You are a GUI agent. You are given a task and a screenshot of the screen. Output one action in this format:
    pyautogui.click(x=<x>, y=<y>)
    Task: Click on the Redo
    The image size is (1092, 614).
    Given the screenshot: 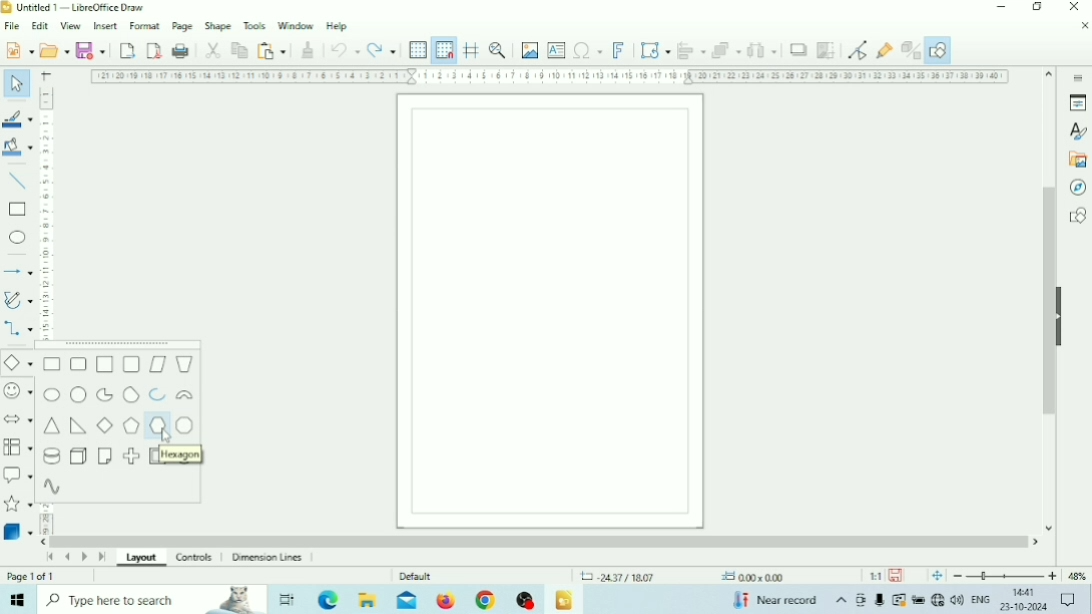 What is the action you would take?
    pyautogui.click(x=381, y=49)
    